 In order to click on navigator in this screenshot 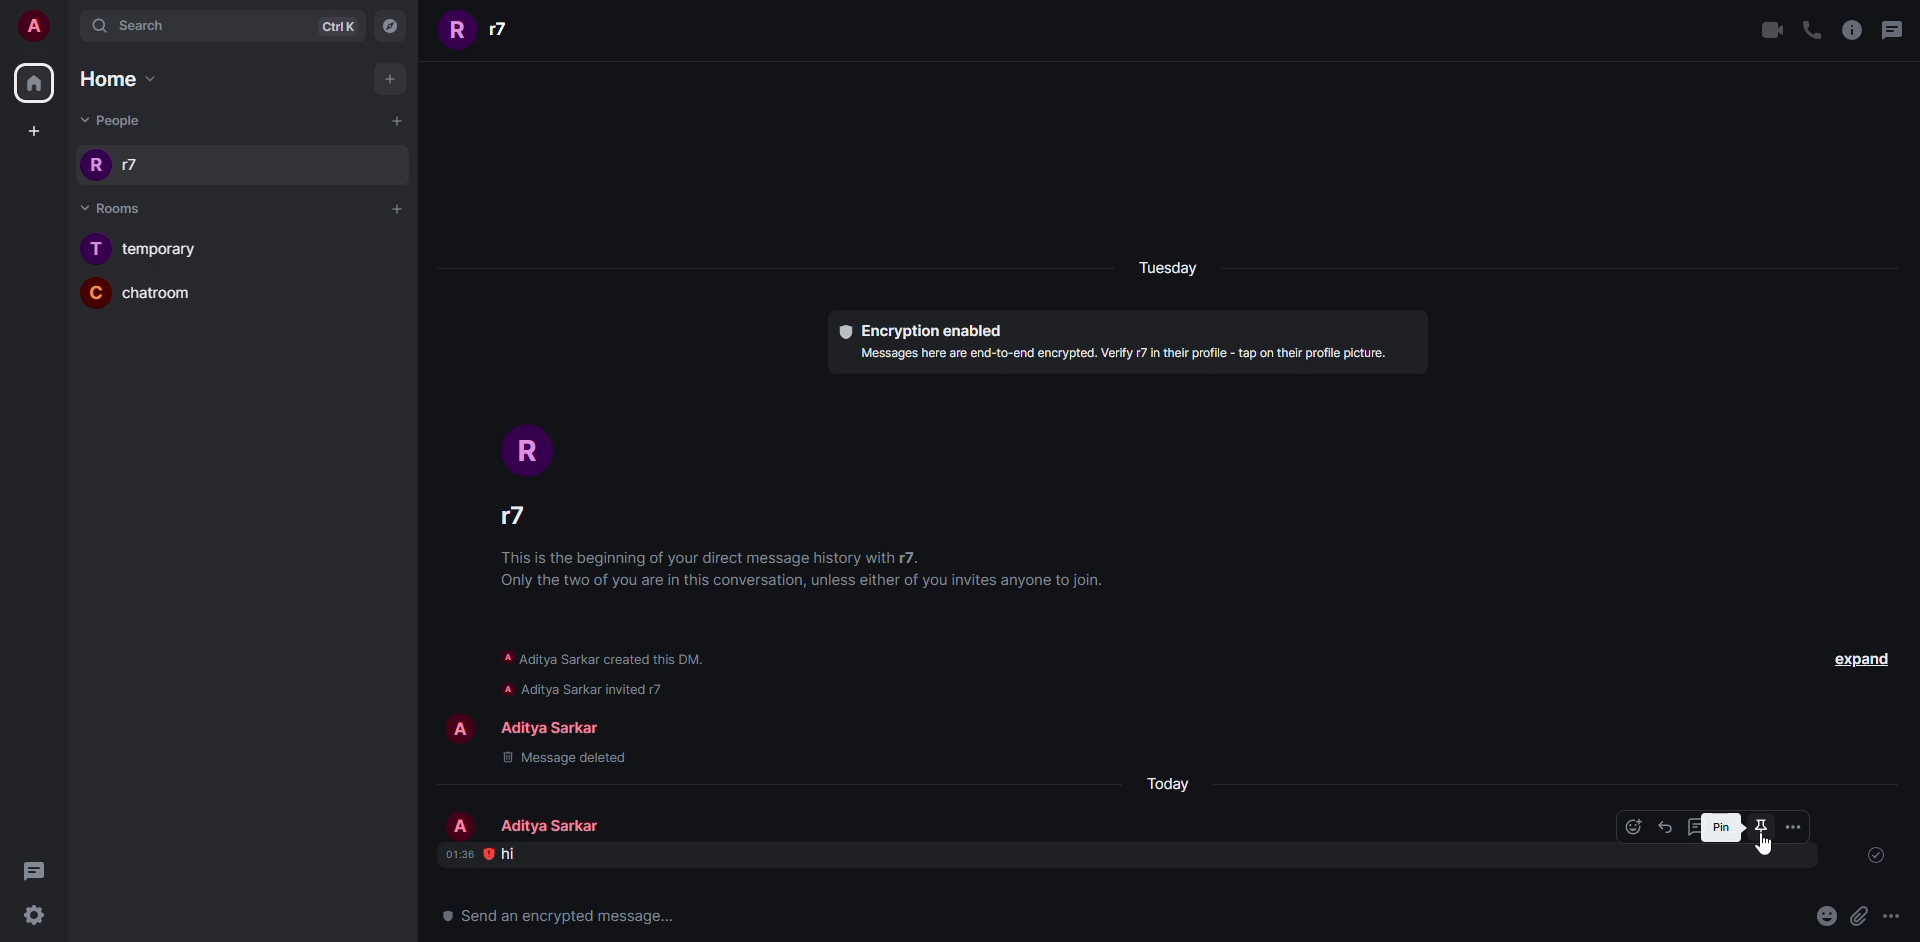, I will do `click(390, 24)`.